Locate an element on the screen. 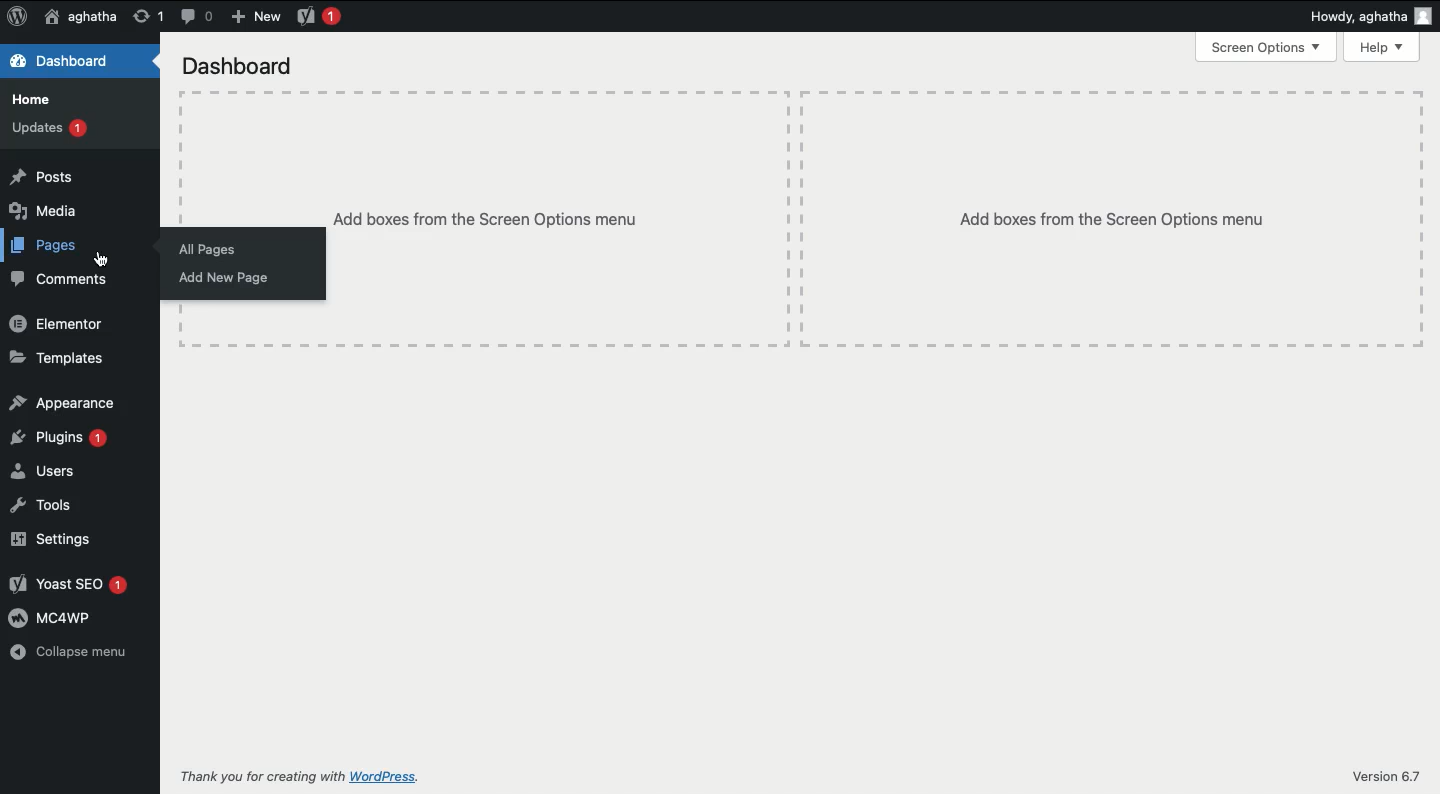 Image resolution: width=1440 pixels, height=794 pixels. Appearance is located at coordinates (64, 402).